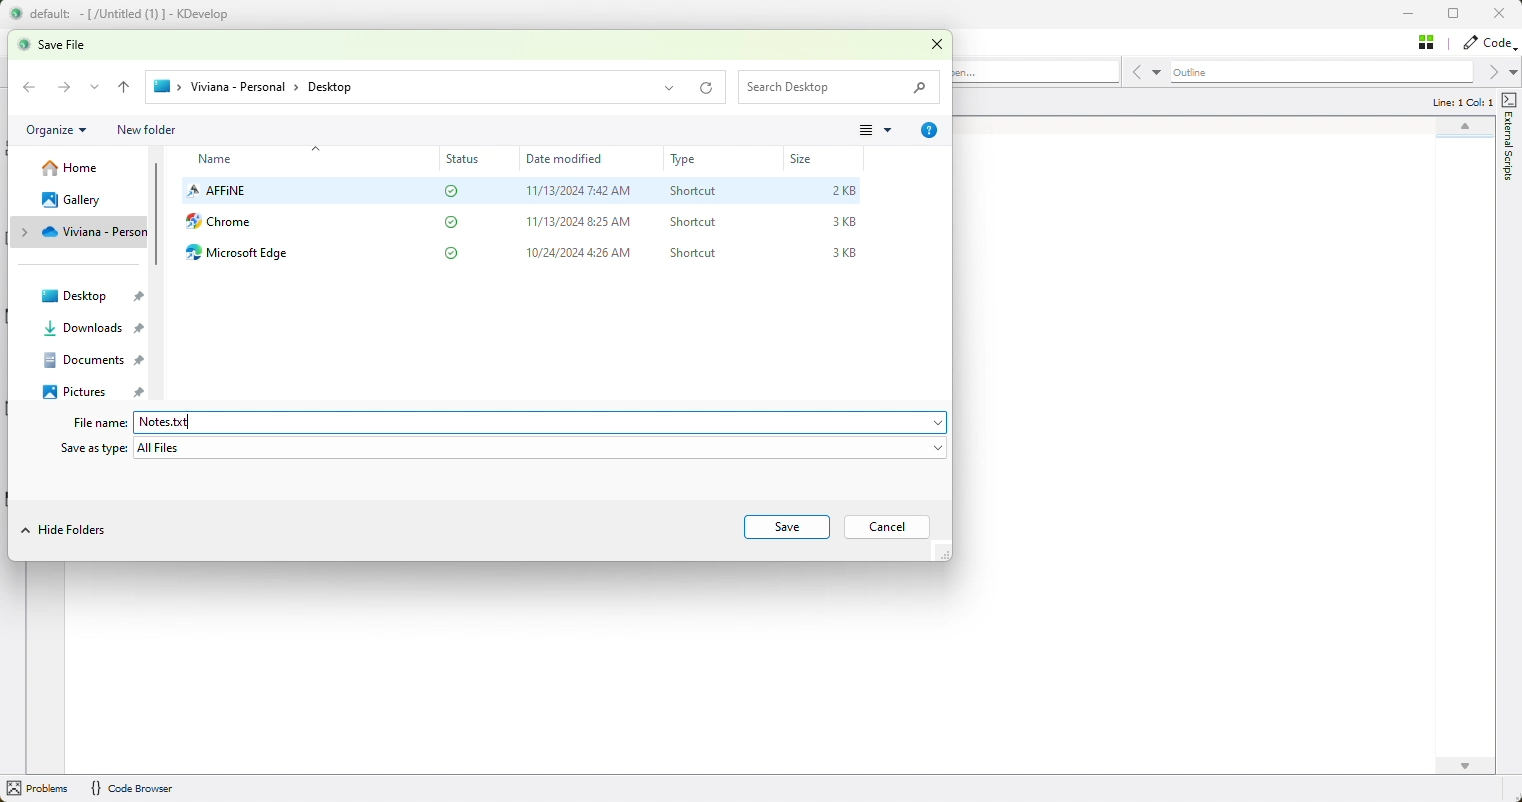 The height and width of the screenshot is (802, 1522). I want to click on logo, so click(14, 15).